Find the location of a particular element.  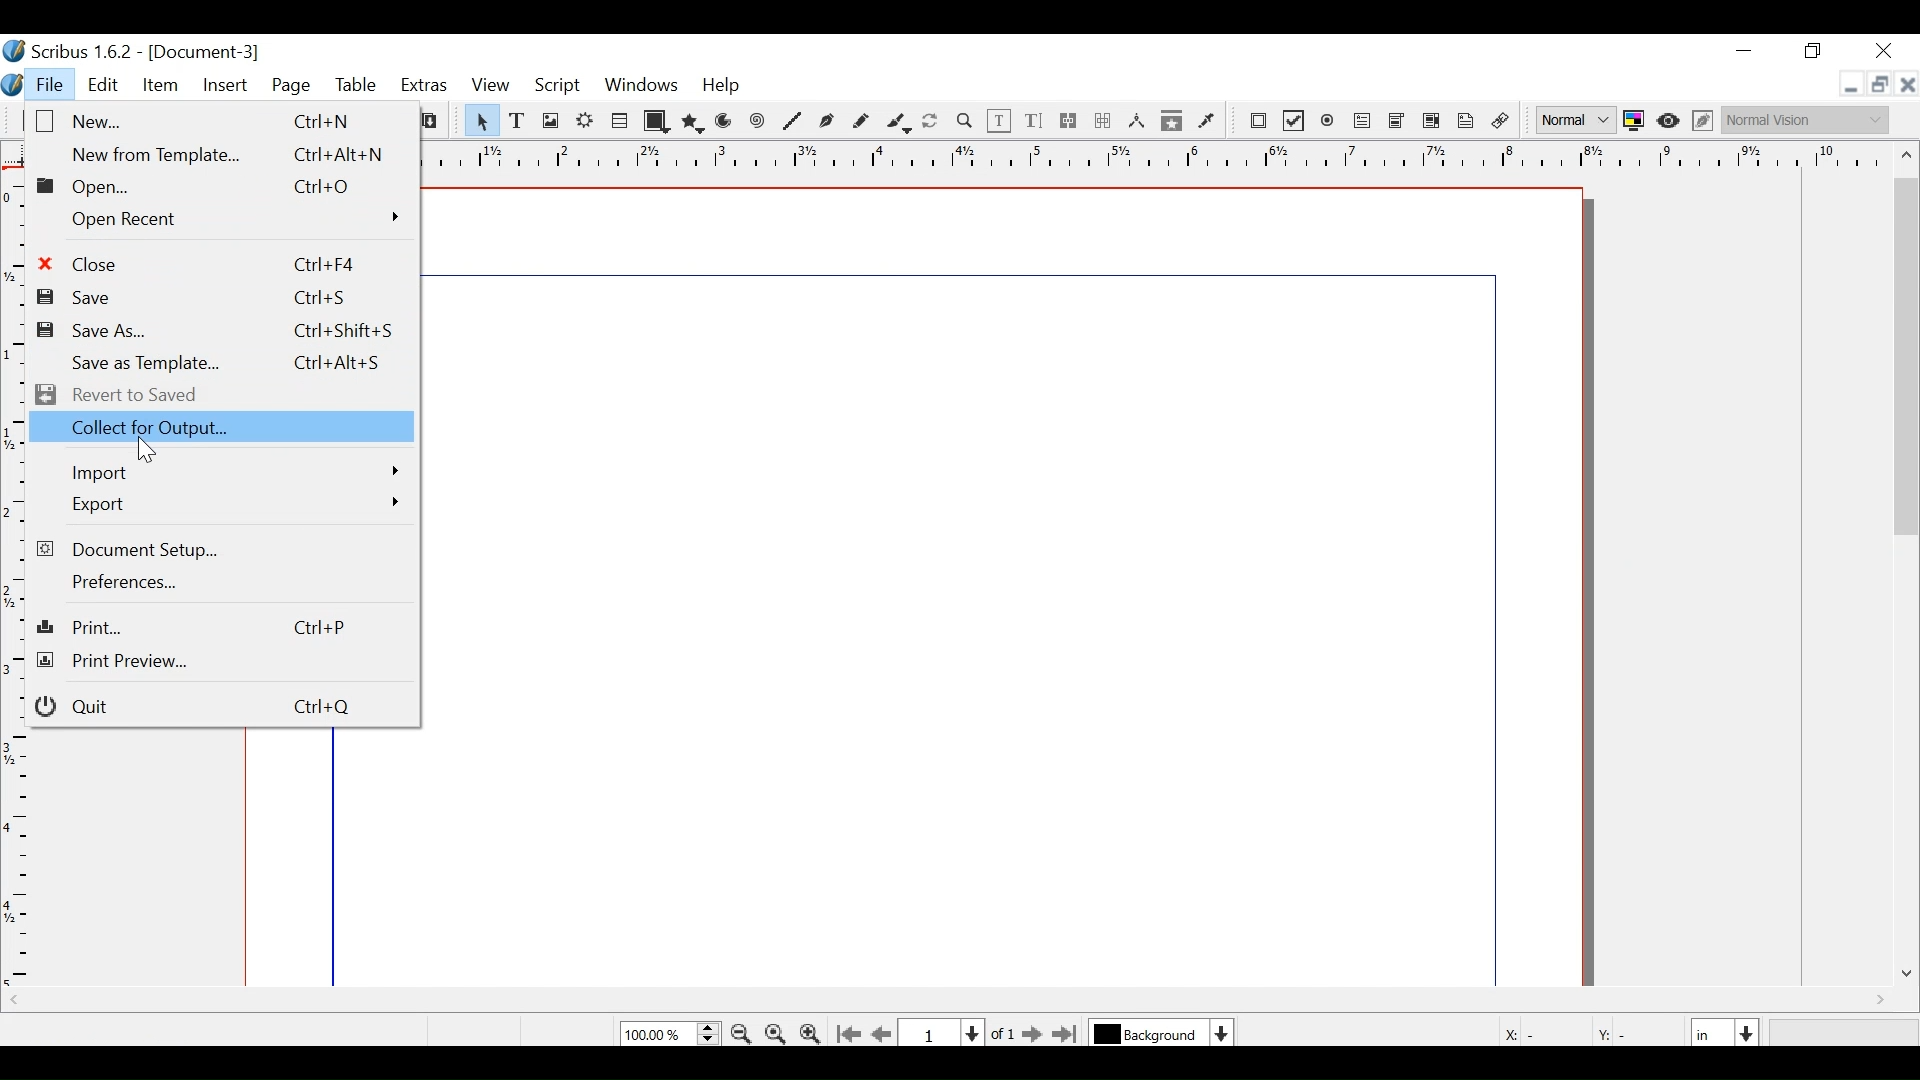

PDF List Box is located at coordinates (1433, 122).